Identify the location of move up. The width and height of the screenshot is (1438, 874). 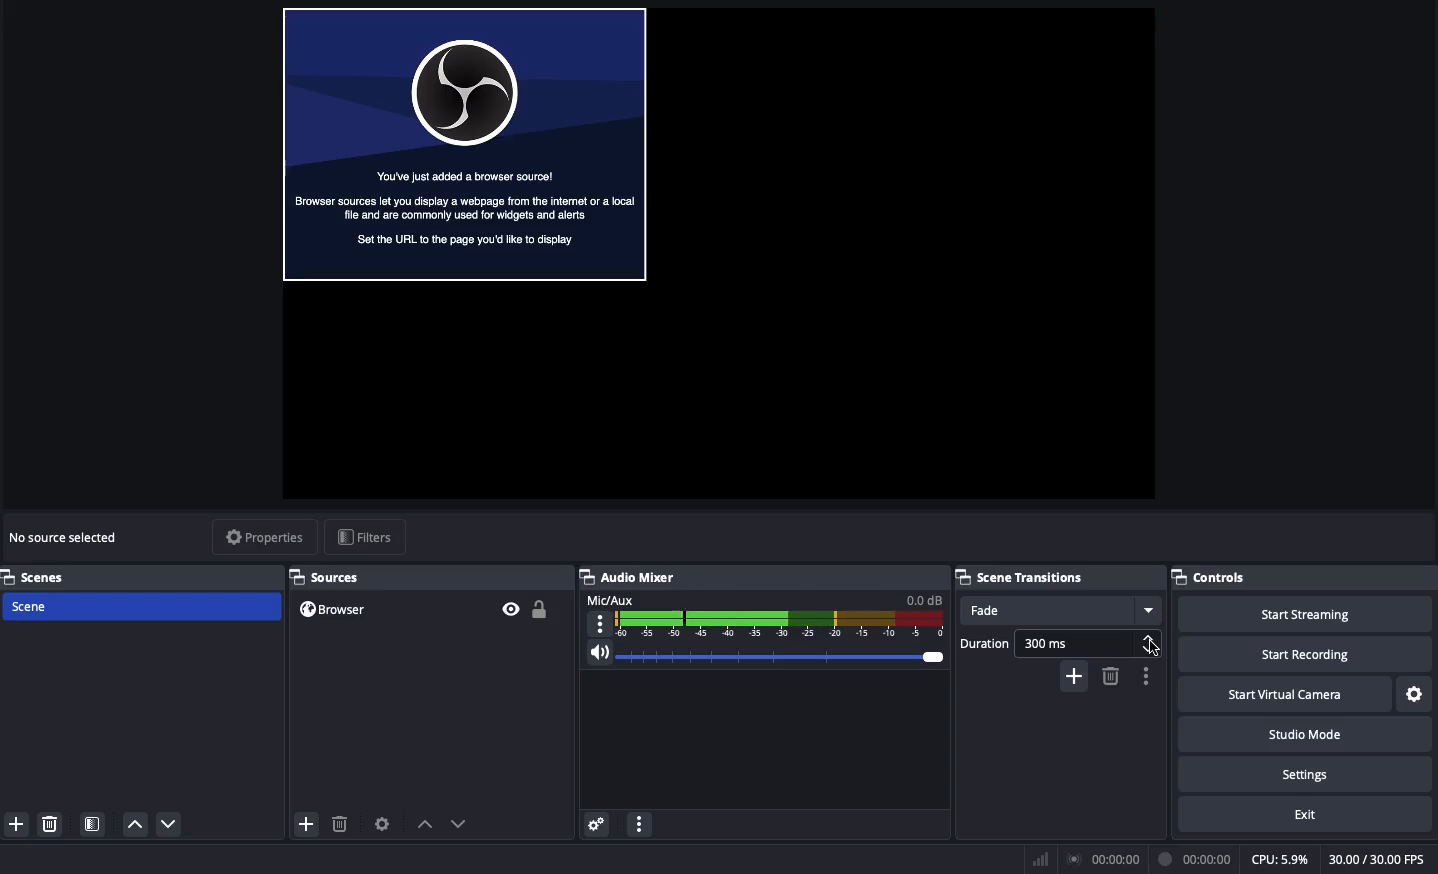
(428, 826).